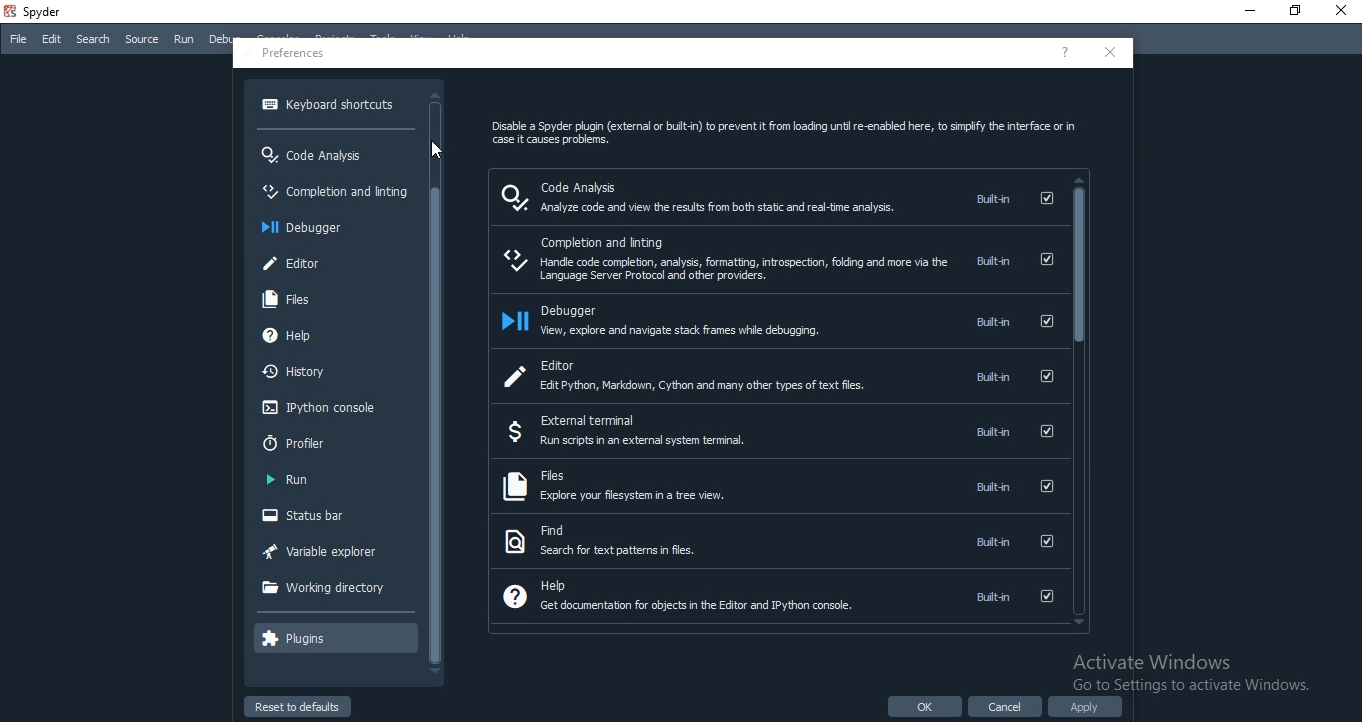 This screenshot has width=1362, height=722. I want to click on preference, so click(296, 54).